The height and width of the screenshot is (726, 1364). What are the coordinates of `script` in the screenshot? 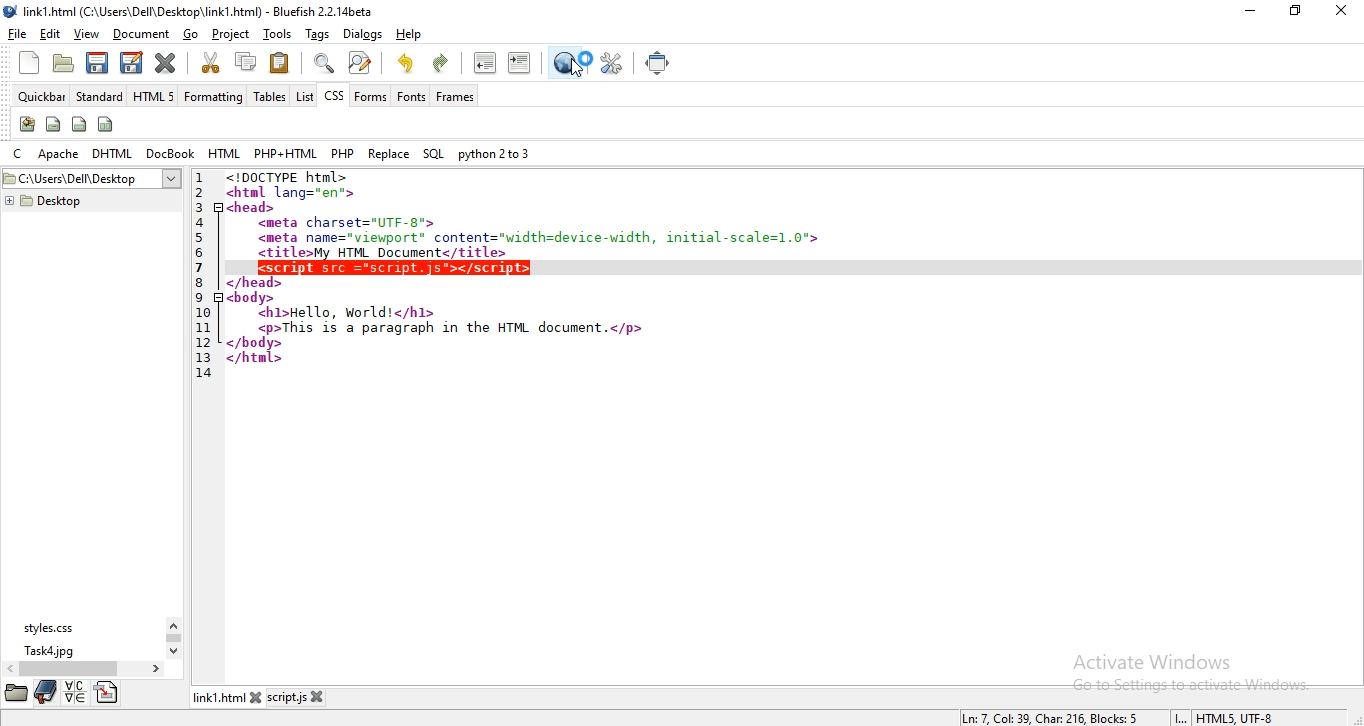 It's located at (292, 697).